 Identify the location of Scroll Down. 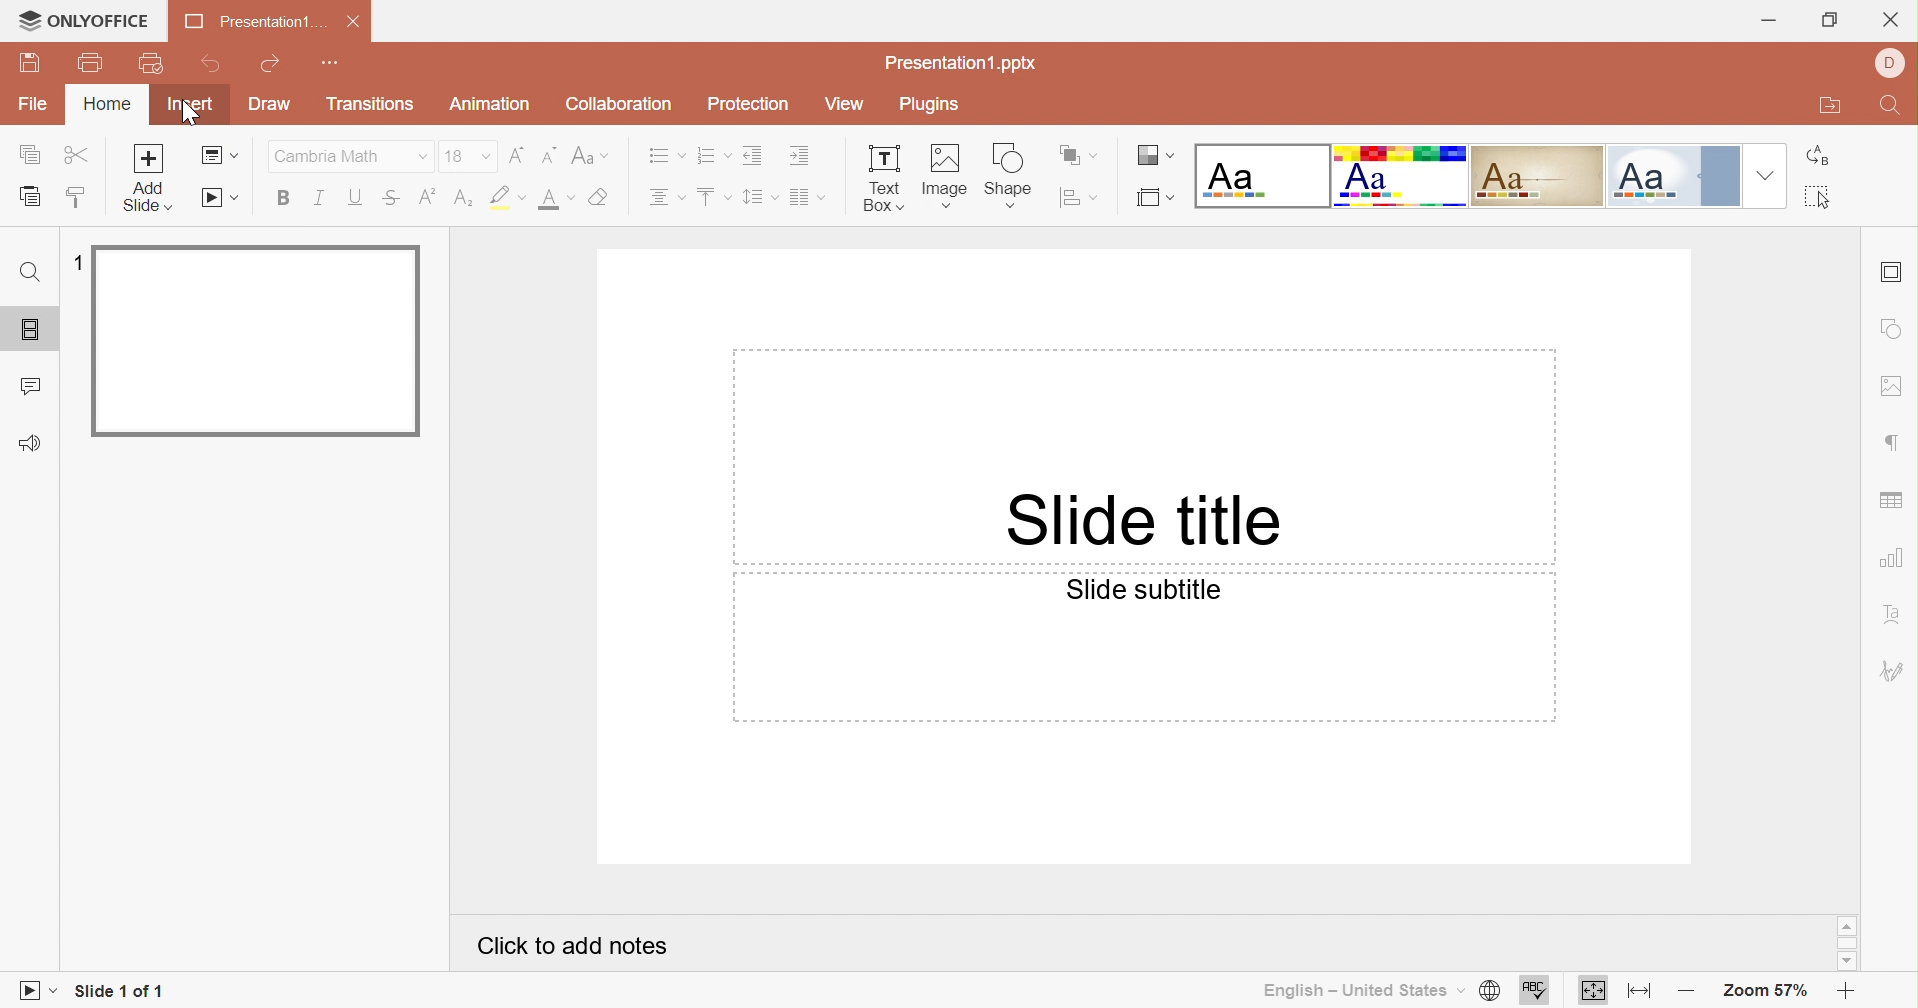
(1847, 962).